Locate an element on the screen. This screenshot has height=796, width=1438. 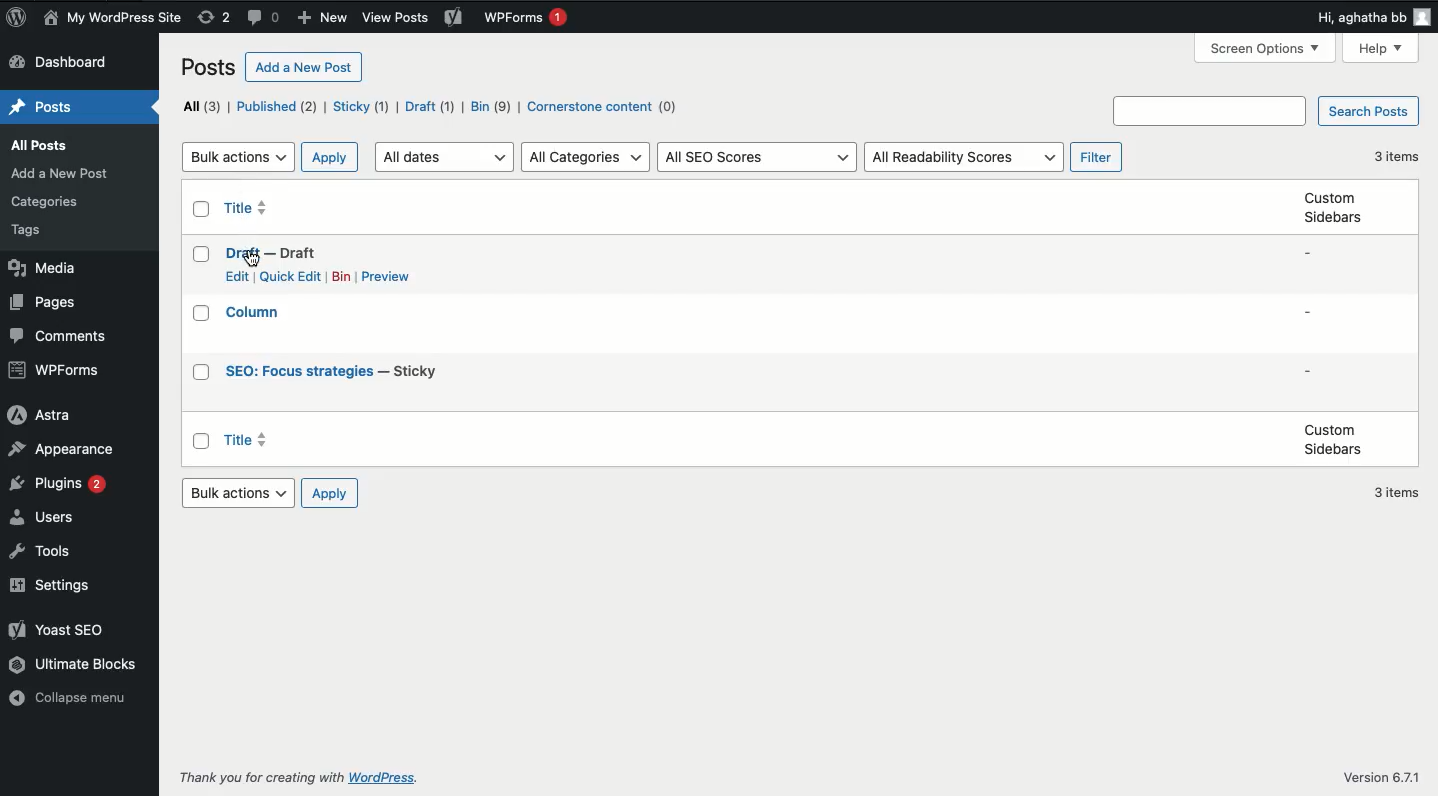
Users is located at coordinates (46, 515).